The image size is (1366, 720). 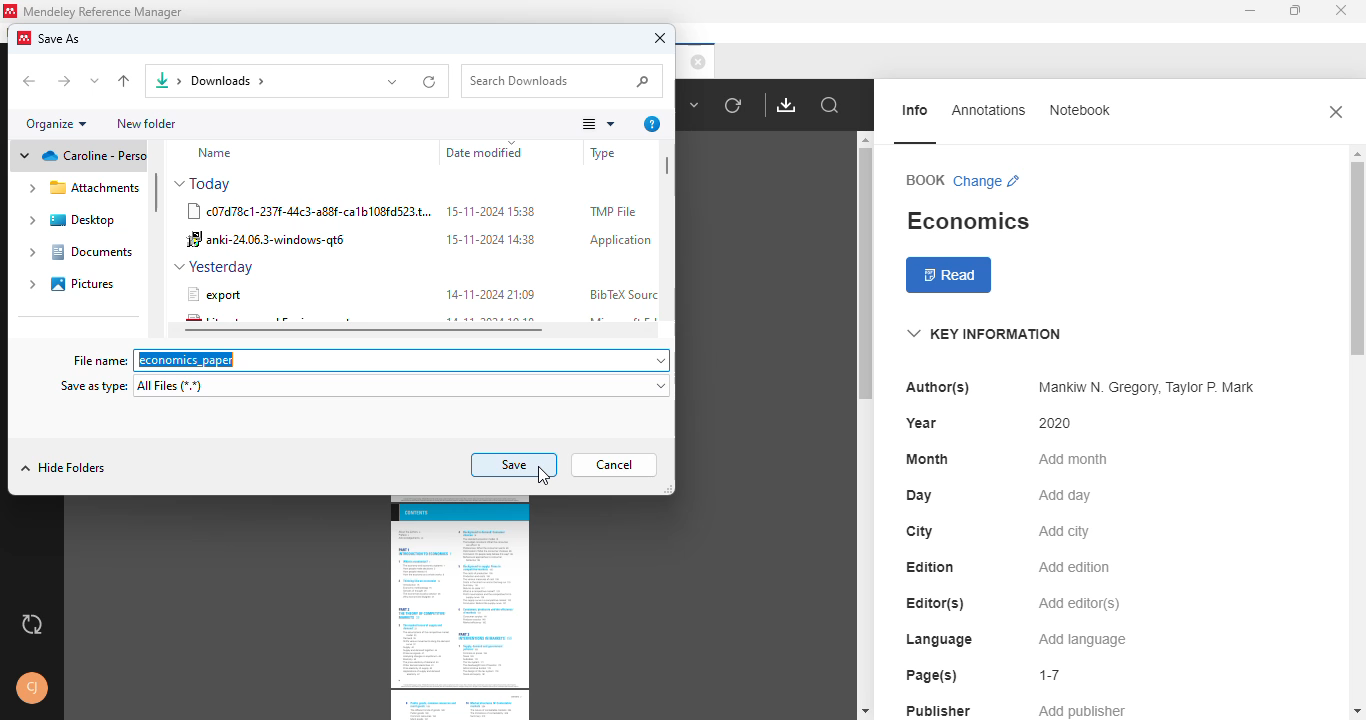 What do you see at coordinates (492, 210) in the screenshot?
I see `15-11-2024` at bounding box center [492, 210].